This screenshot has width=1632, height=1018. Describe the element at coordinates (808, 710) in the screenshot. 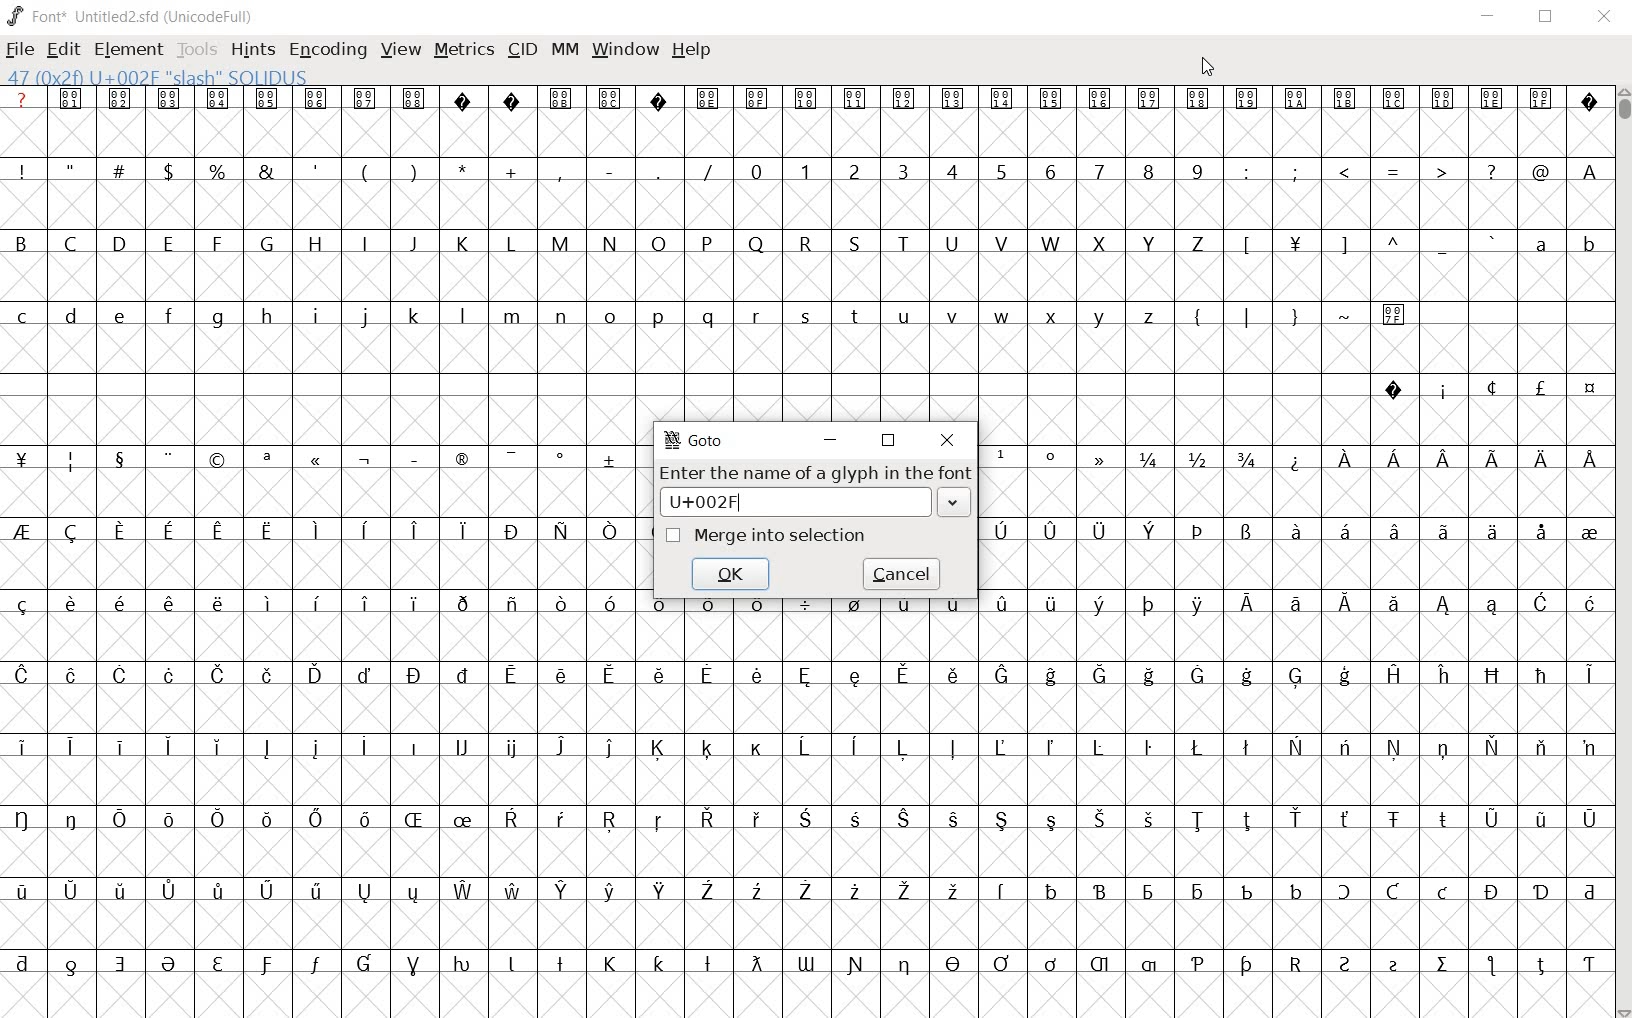

I see `empty cells` at that location.